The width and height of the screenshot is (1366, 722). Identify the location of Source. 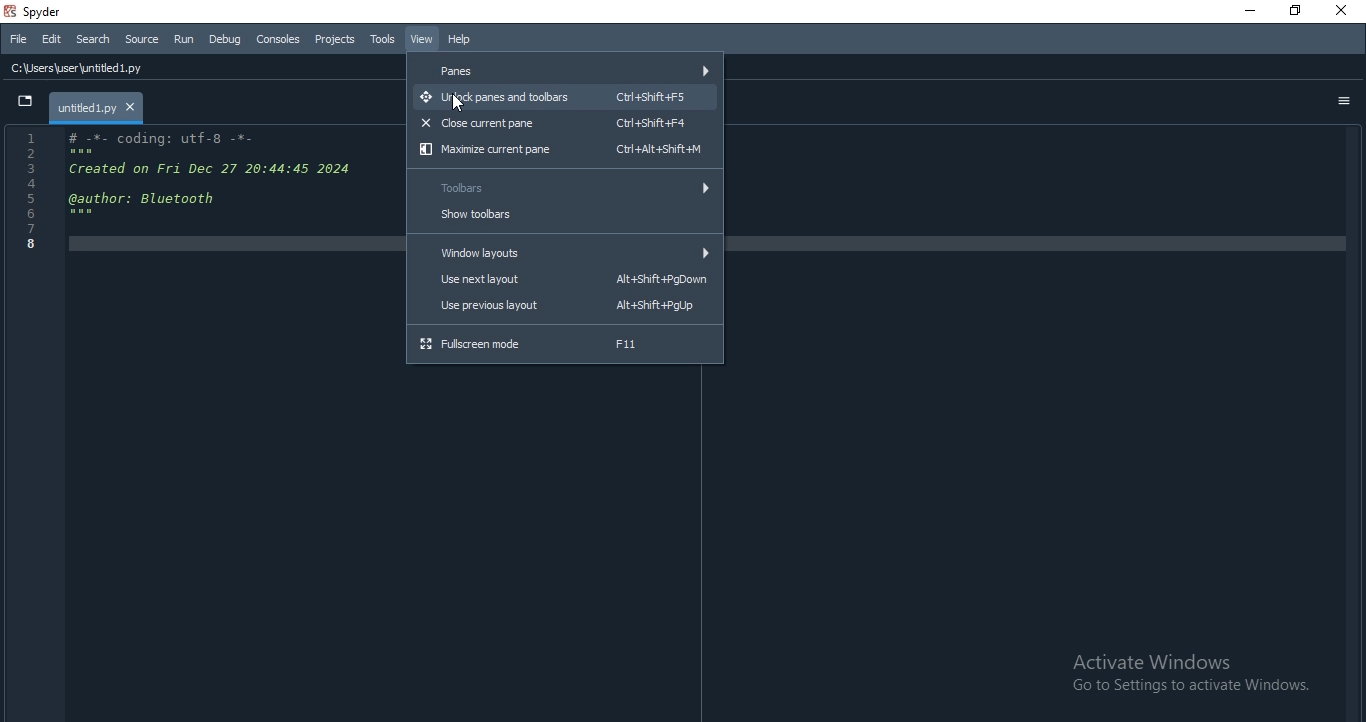
(143, 39).